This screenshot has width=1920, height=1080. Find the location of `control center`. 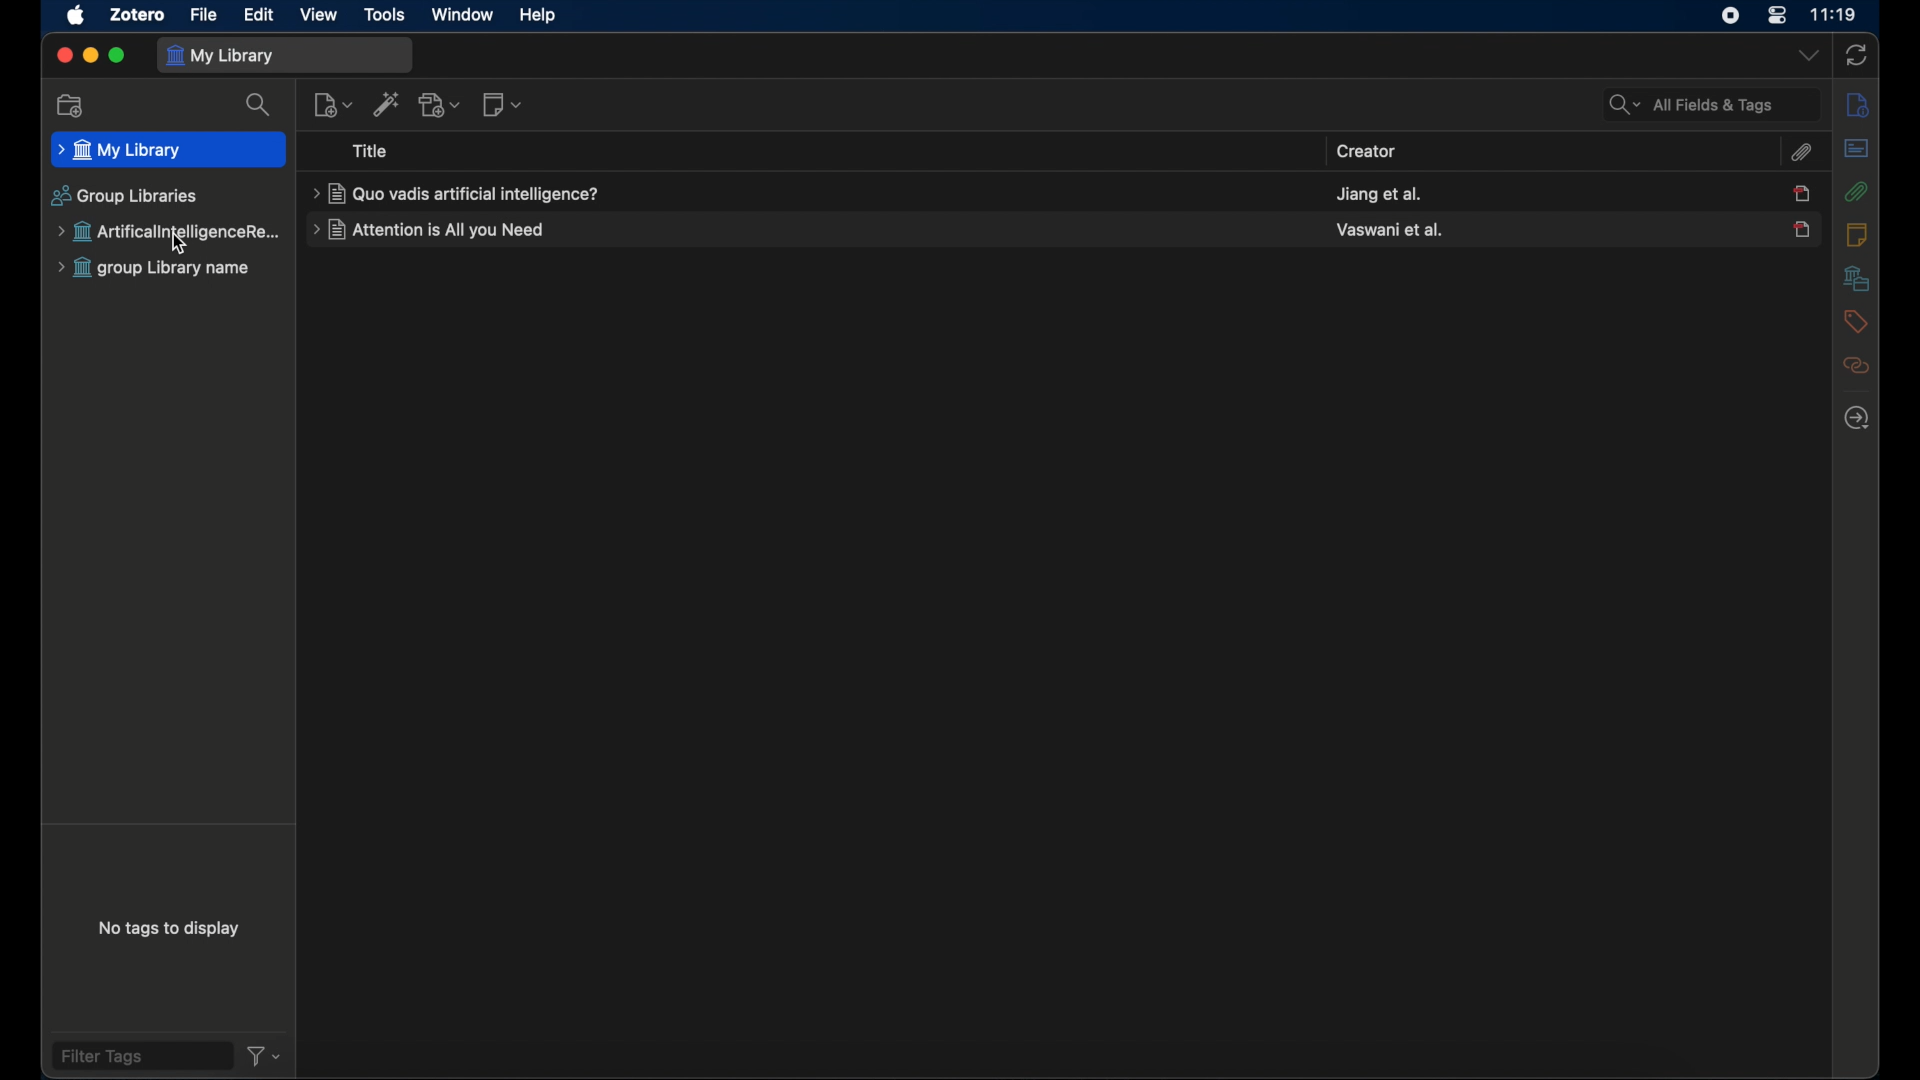

control center is located at coordinates (1777, 15).